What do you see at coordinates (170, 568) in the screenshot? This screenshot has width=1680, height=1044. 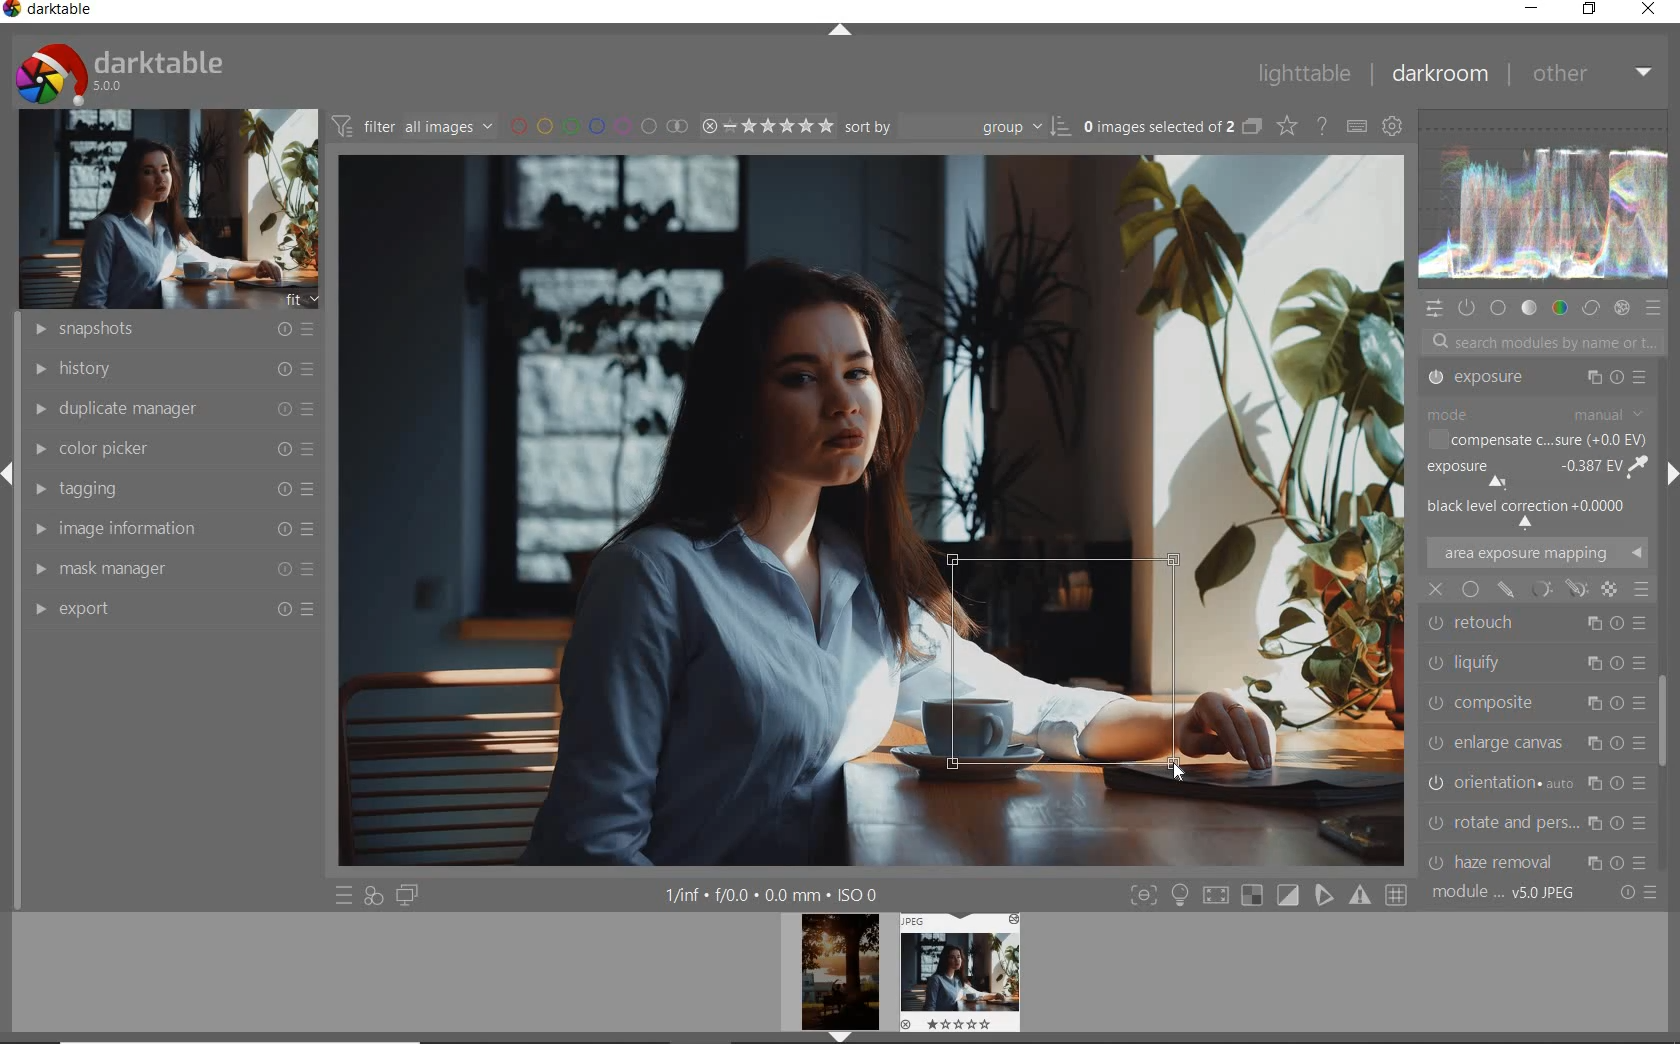 I see `MASK MANAGER` at bounding box center [170, 568].